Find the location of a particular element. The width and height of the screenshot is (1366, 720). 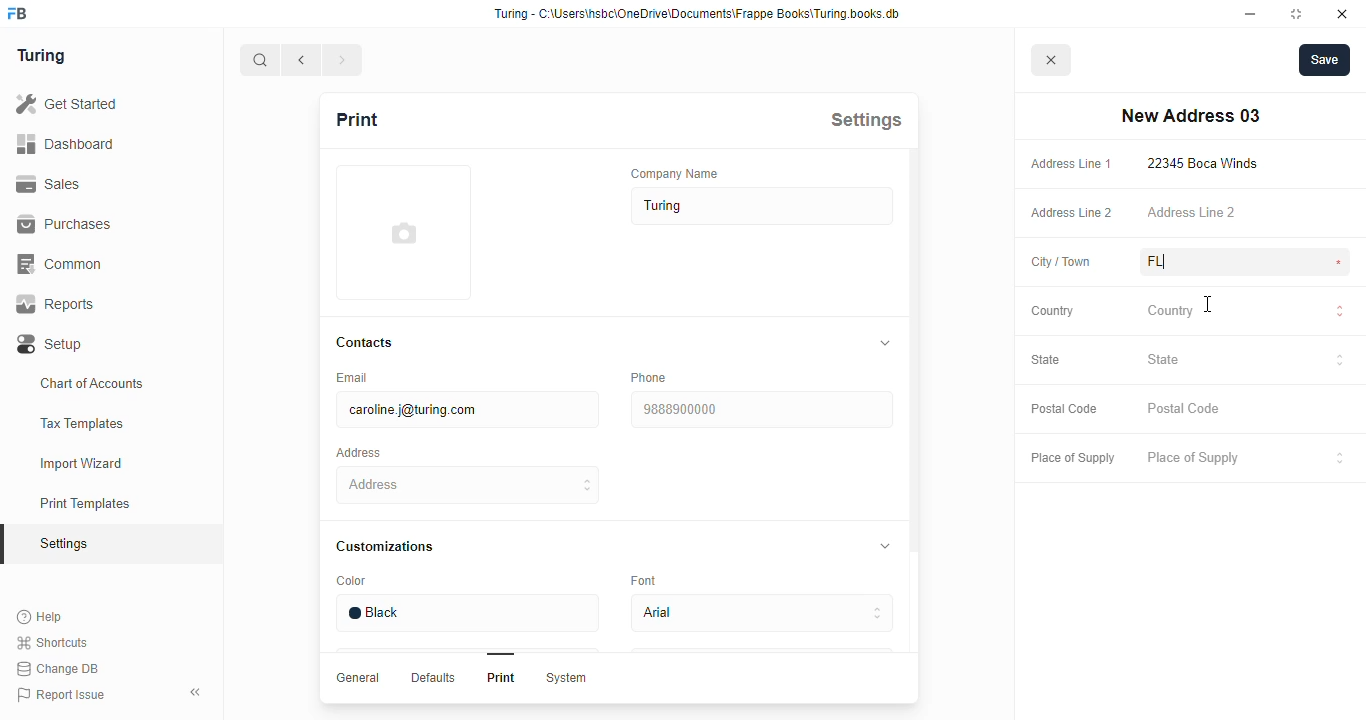

turing is located at coordinates (40, 55).